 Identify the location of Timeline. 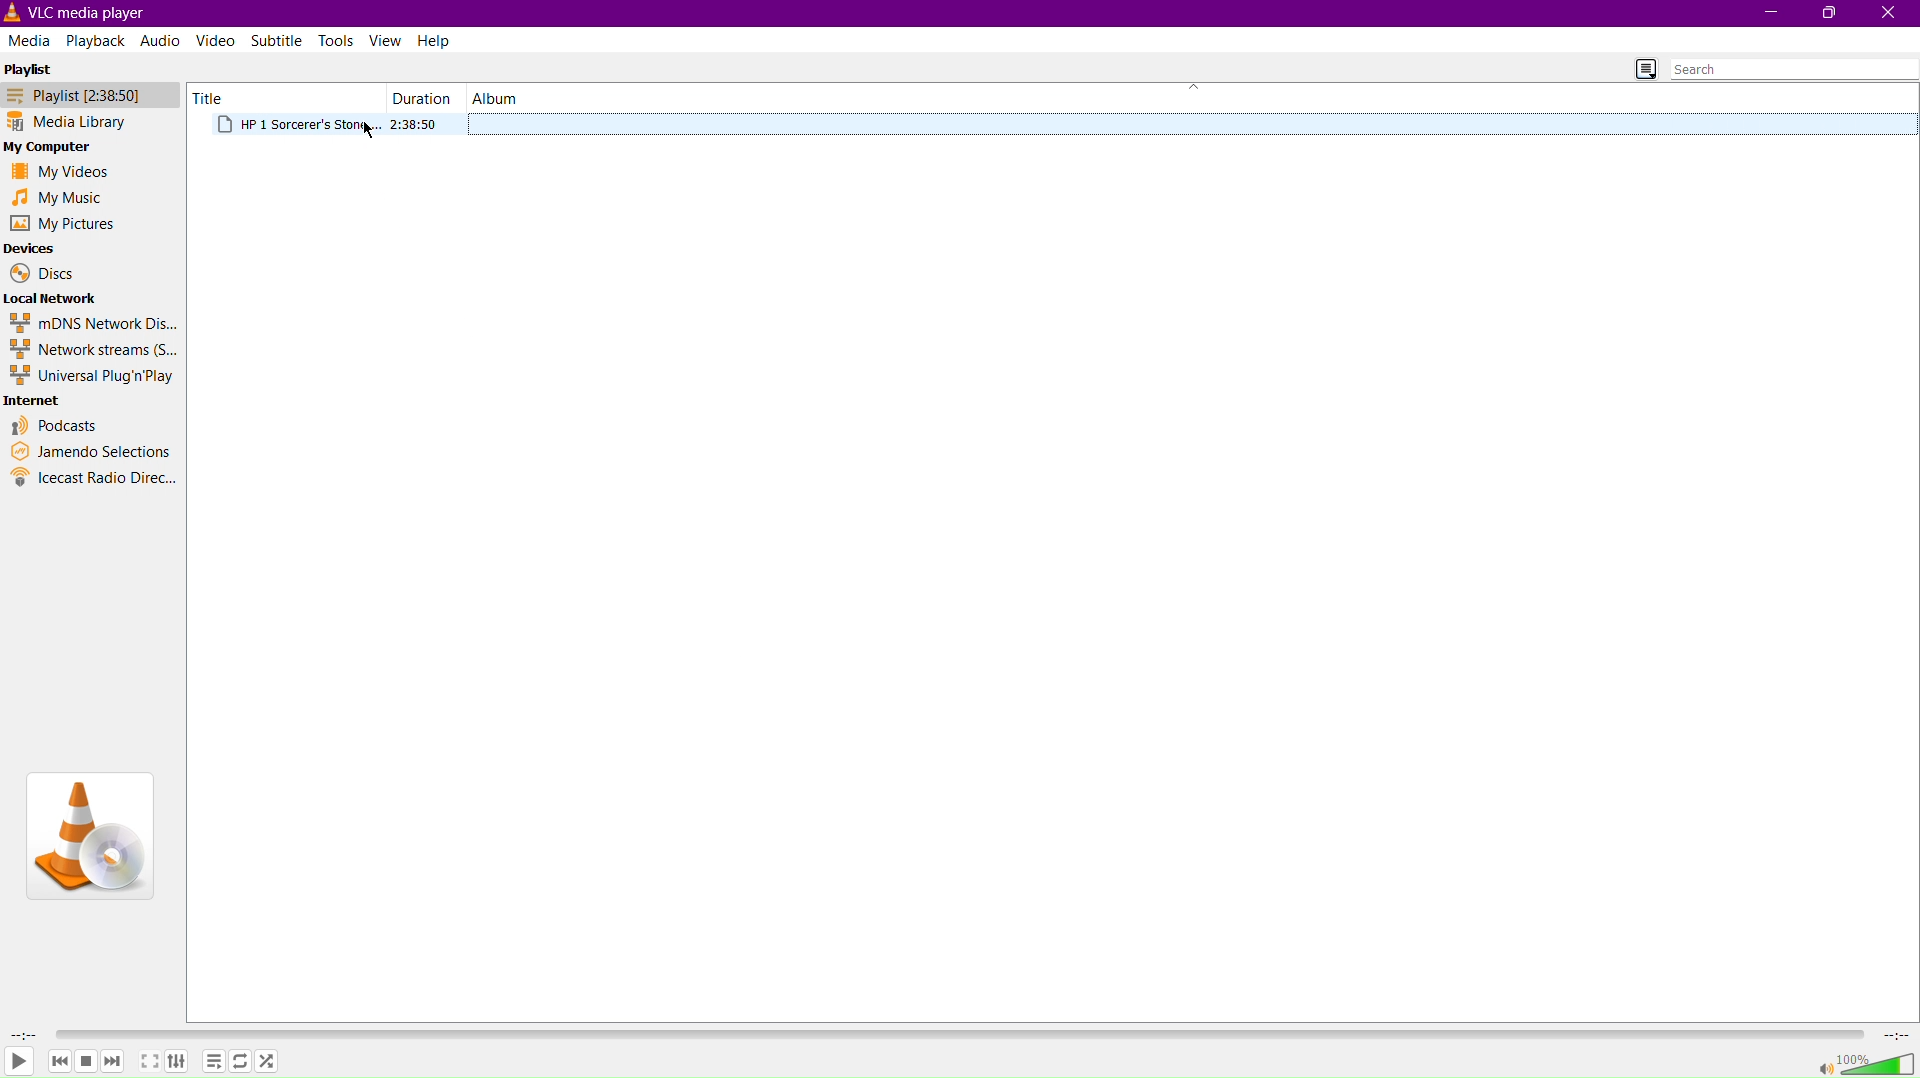
(957, 1034).